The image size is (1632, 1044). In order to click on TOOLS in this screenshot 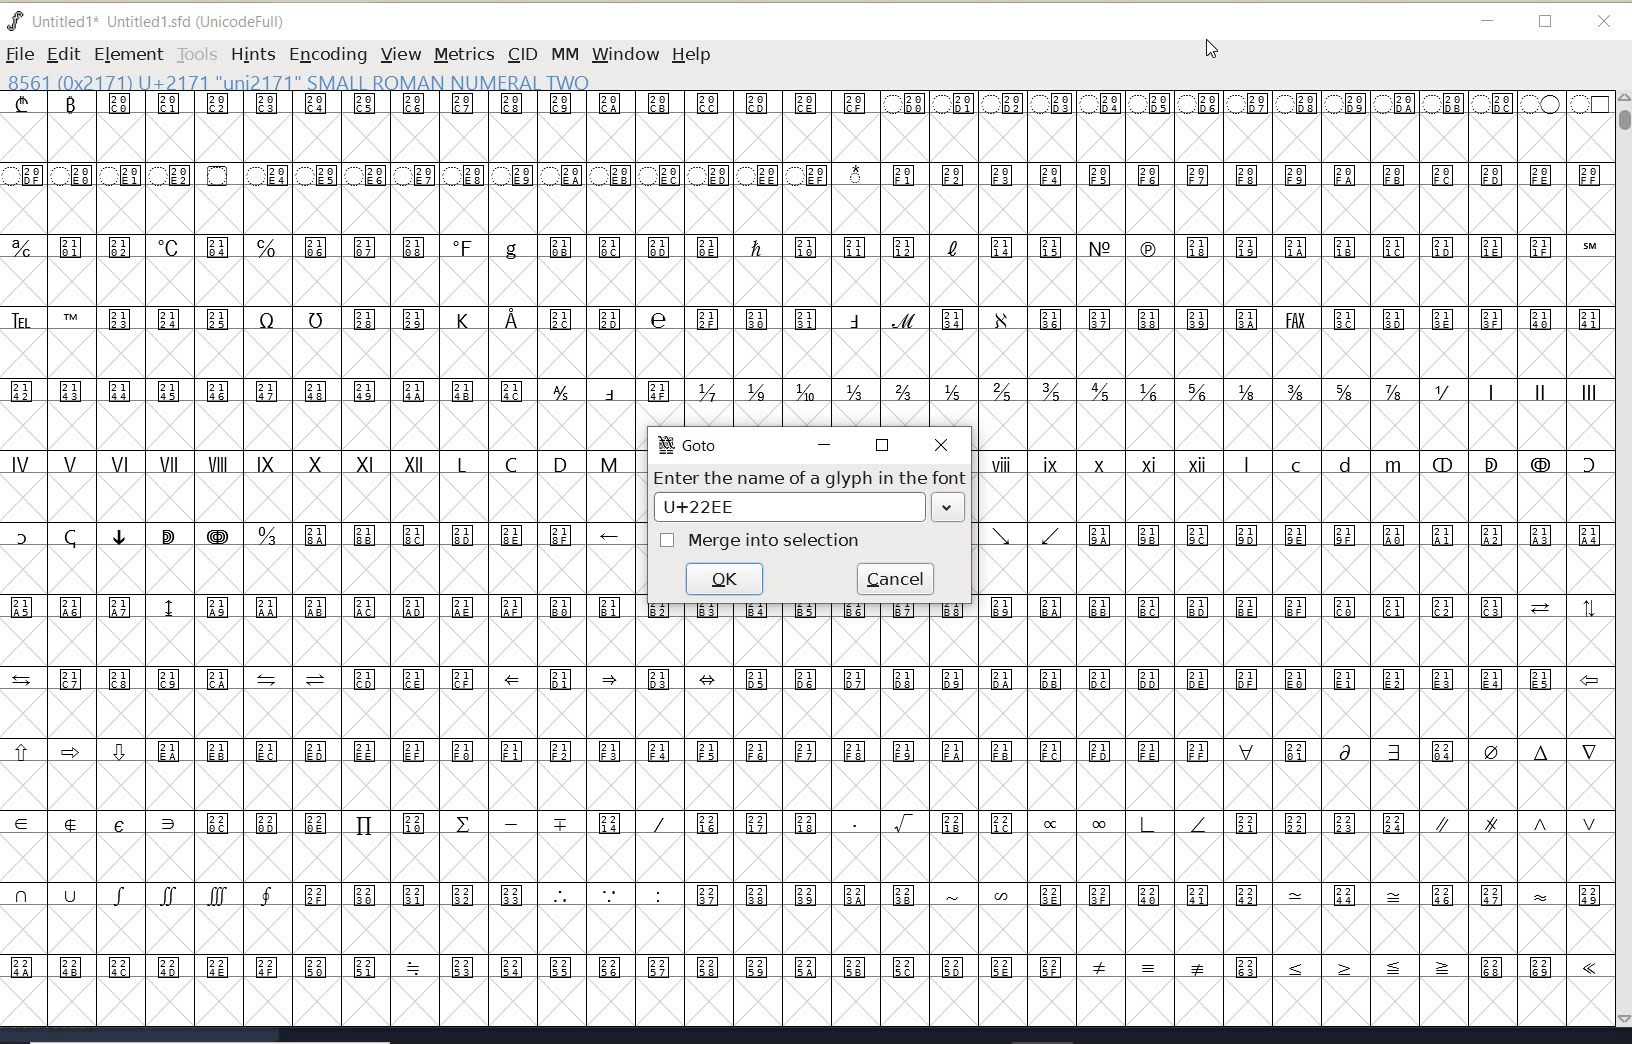, I will do `click(196, 54)`.